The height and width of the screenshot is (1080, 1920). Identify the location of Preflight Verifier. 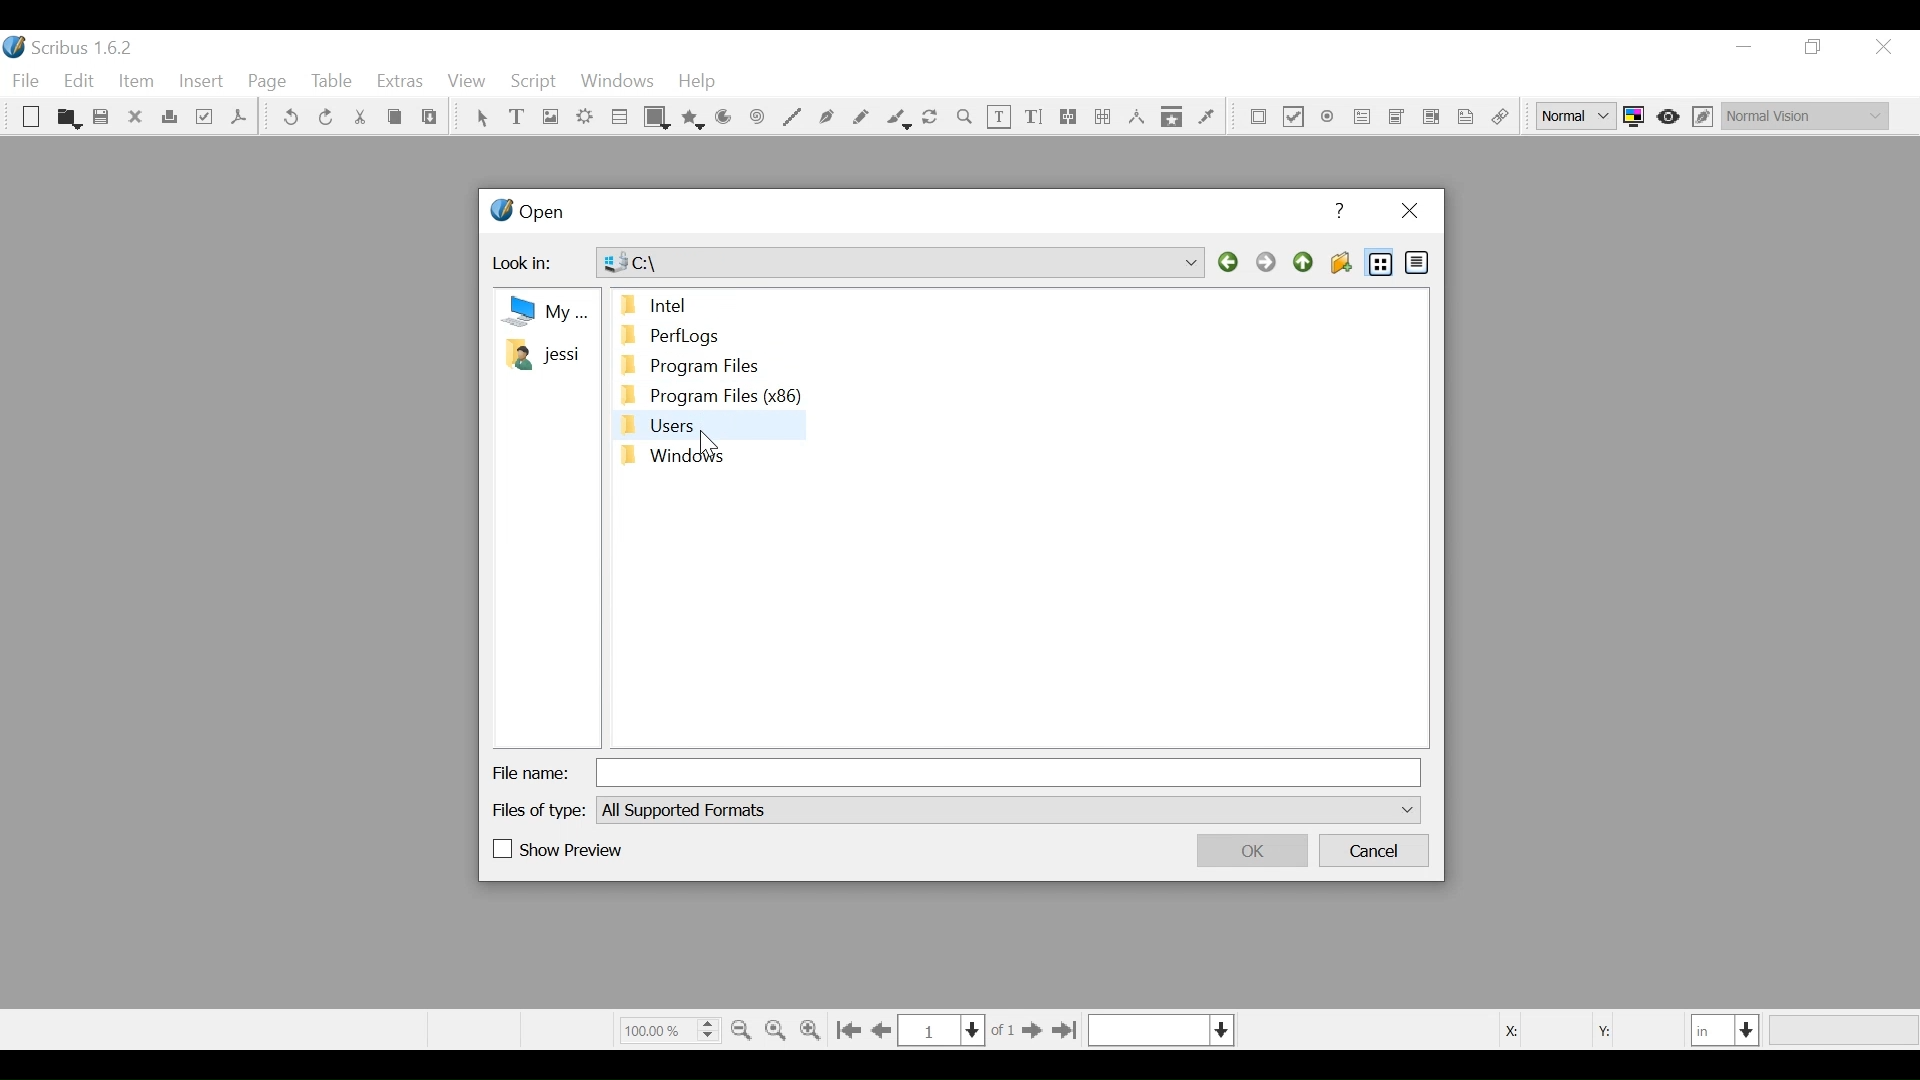
(206, 119).